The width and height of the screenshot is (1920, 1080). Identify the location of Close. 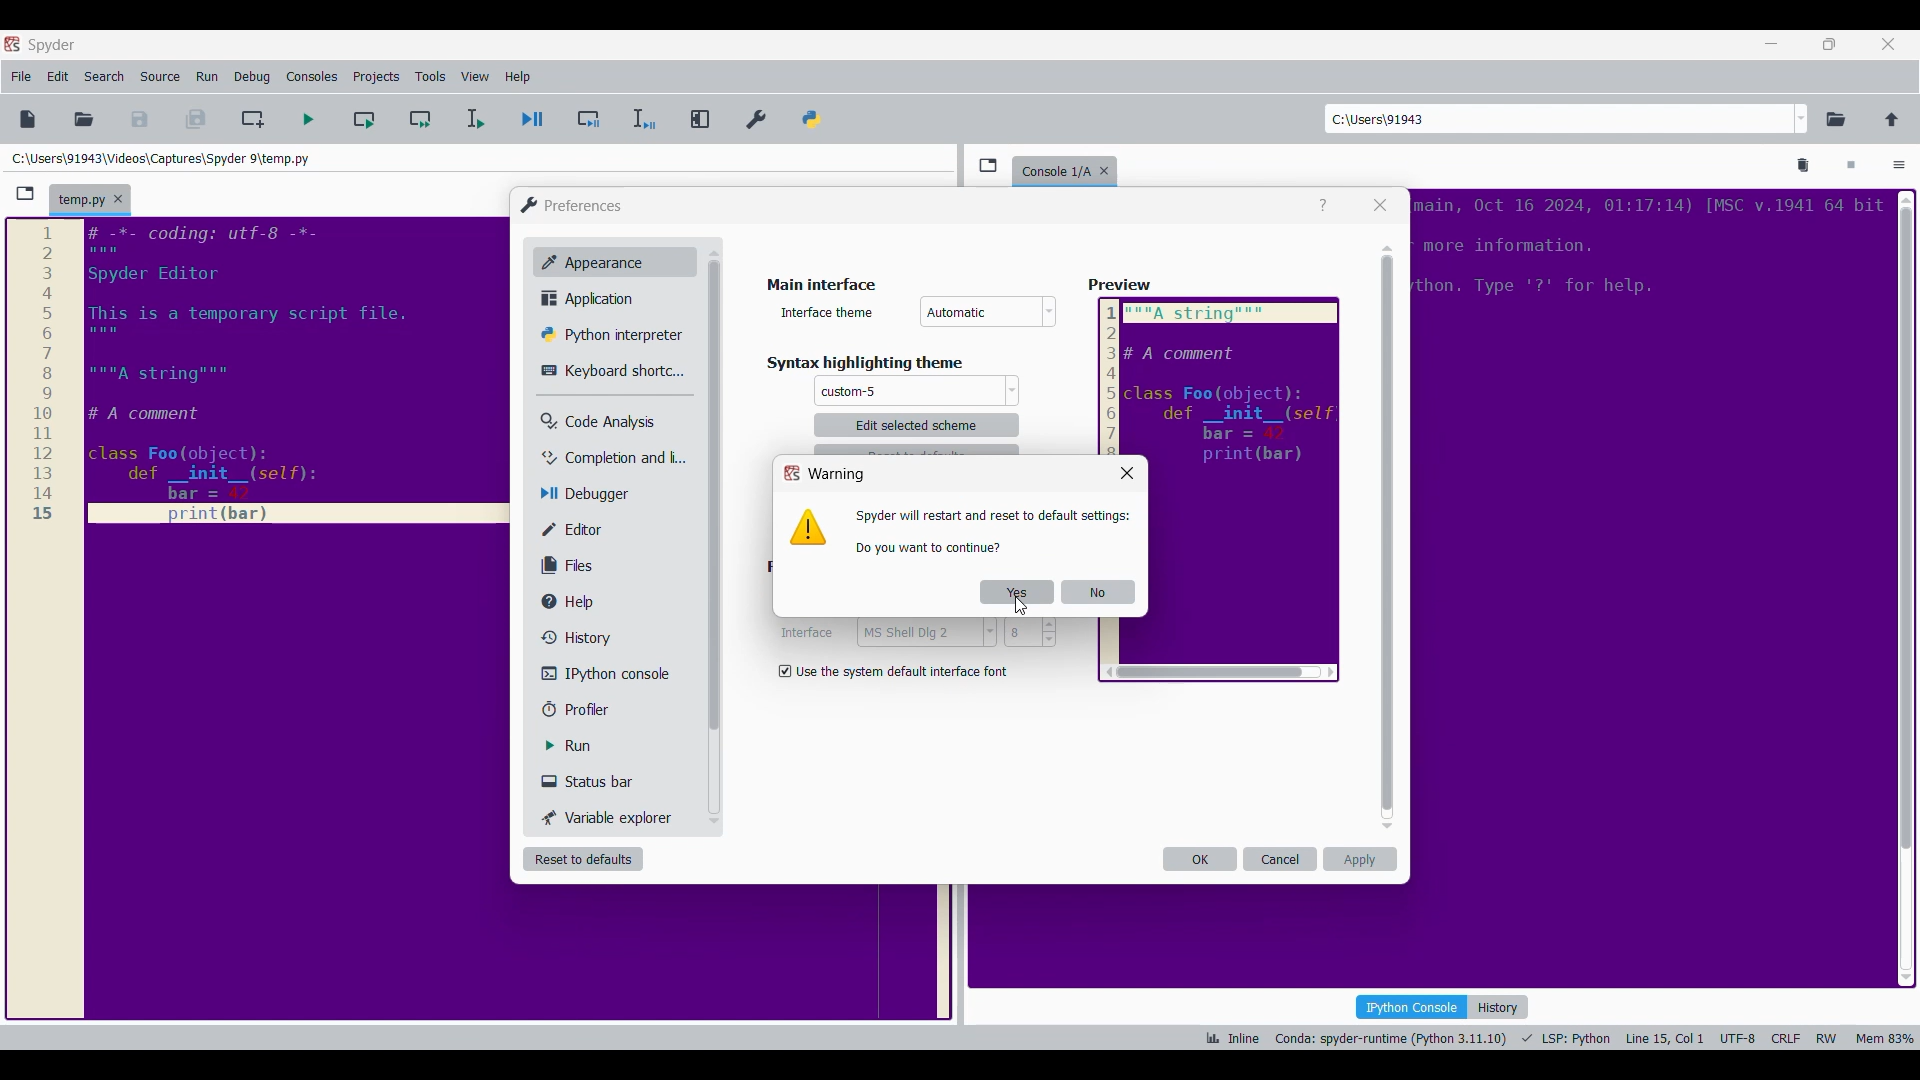
(1380, 205).